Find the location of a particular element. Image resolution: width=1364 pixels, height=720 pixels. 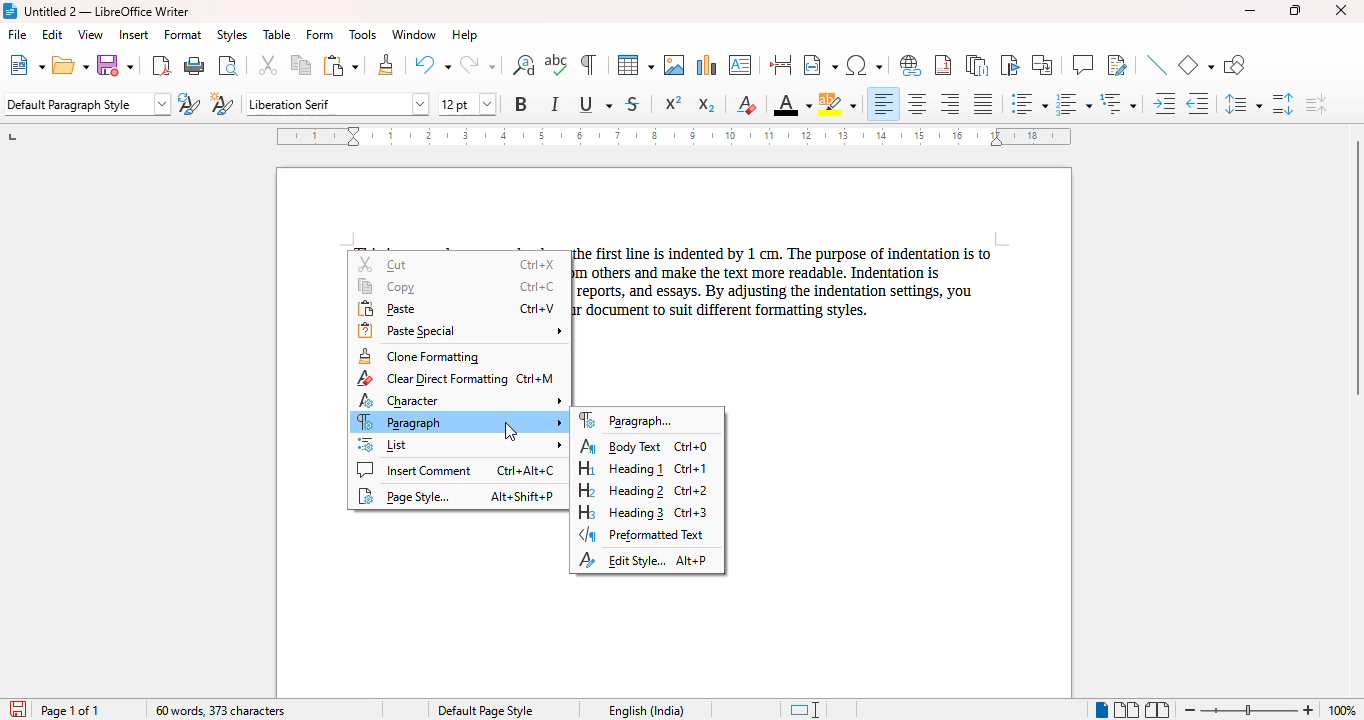

insert image is located at coordinates (674, 65).